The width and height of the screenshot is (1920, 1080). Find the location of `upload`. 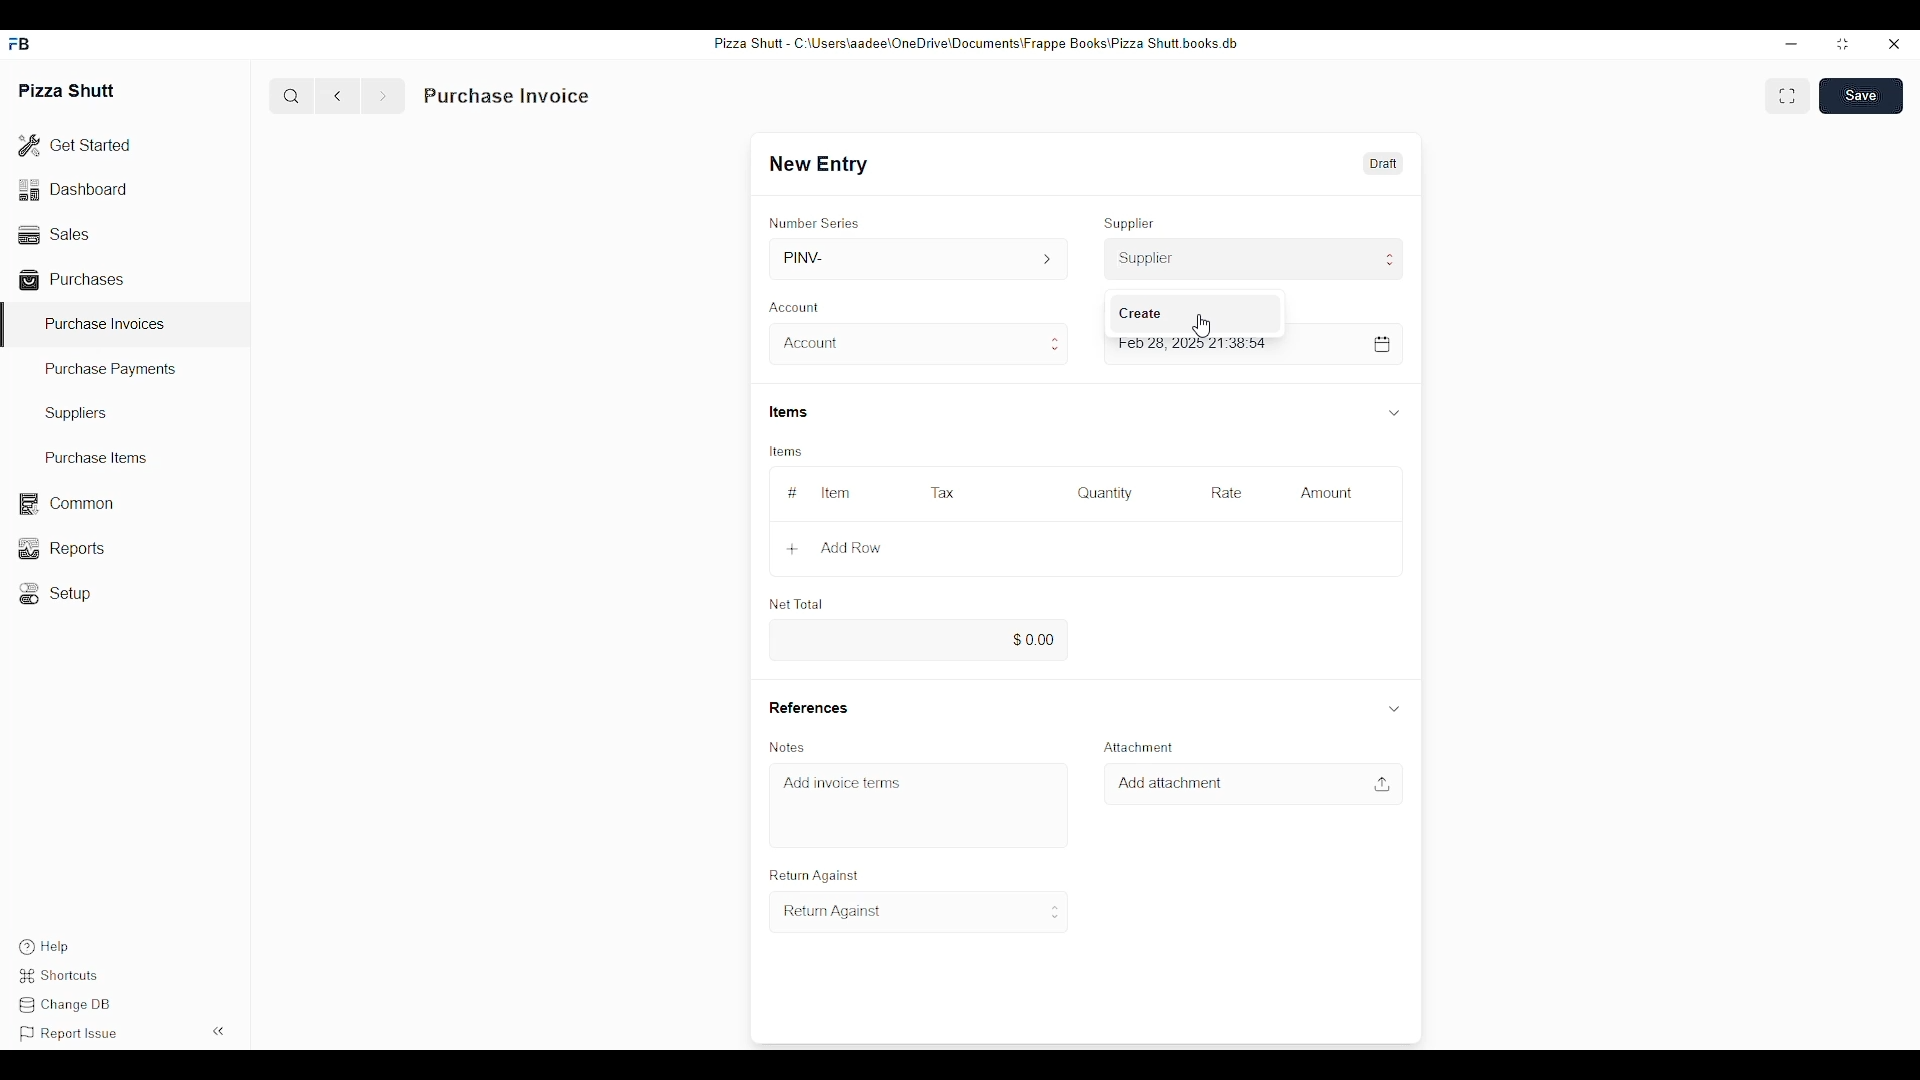

upload is located at coordinates (1384, 784).